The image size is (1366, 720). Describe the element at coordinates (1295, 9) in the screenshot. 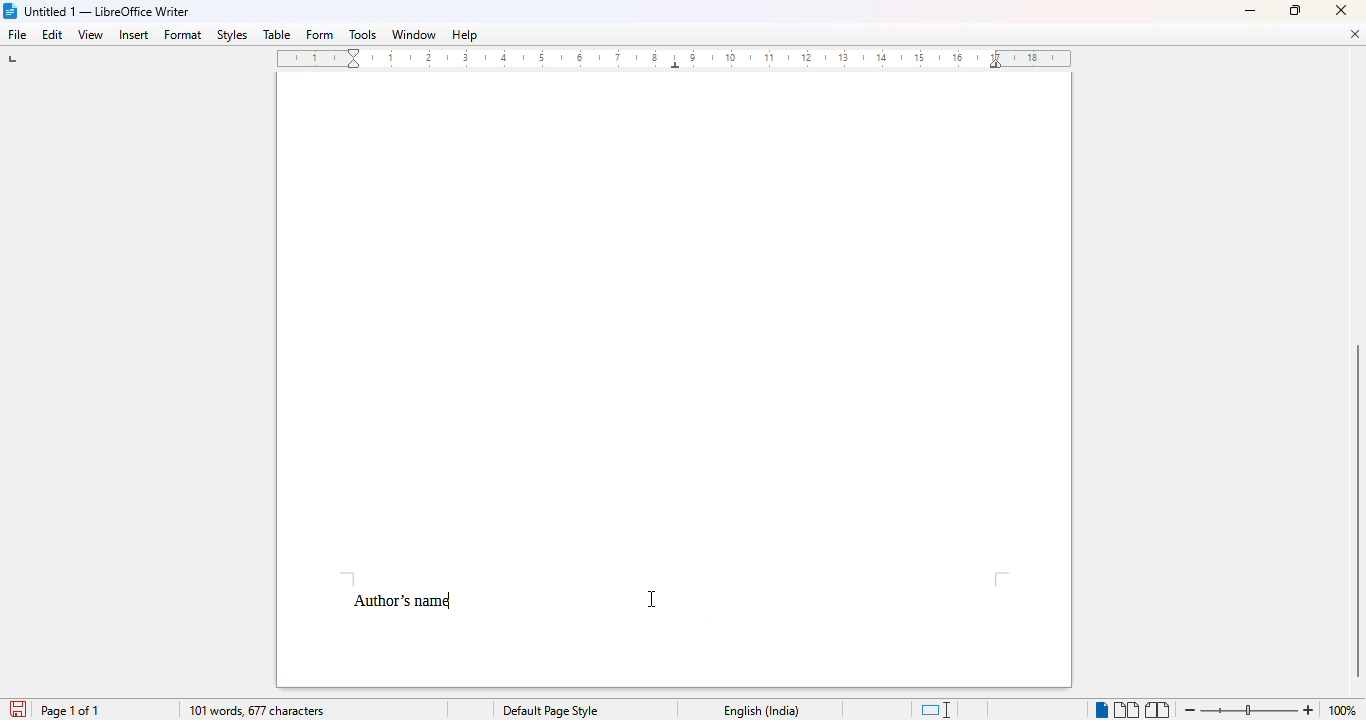

I see `maximize` at that location.